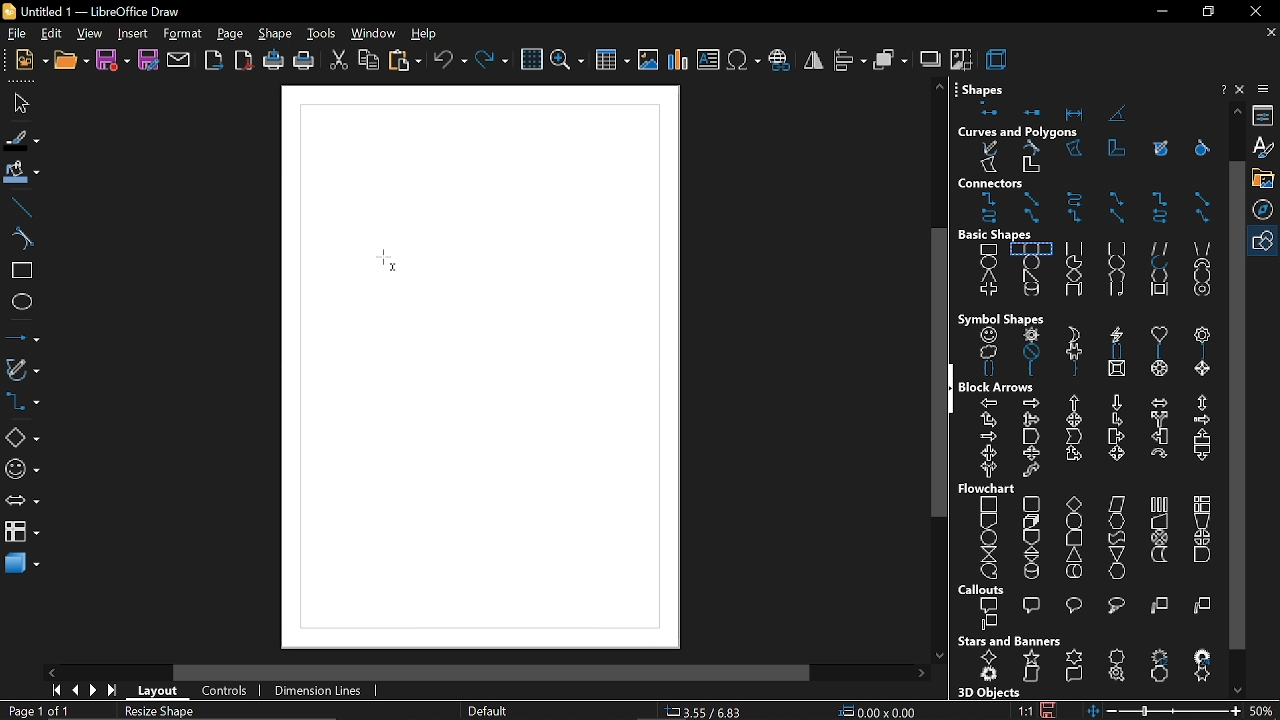 This screenshot has width=1280, height=720. Describe the element at coordinates (1007, 235) in the screenshot. I see `basic shapes` at that location.